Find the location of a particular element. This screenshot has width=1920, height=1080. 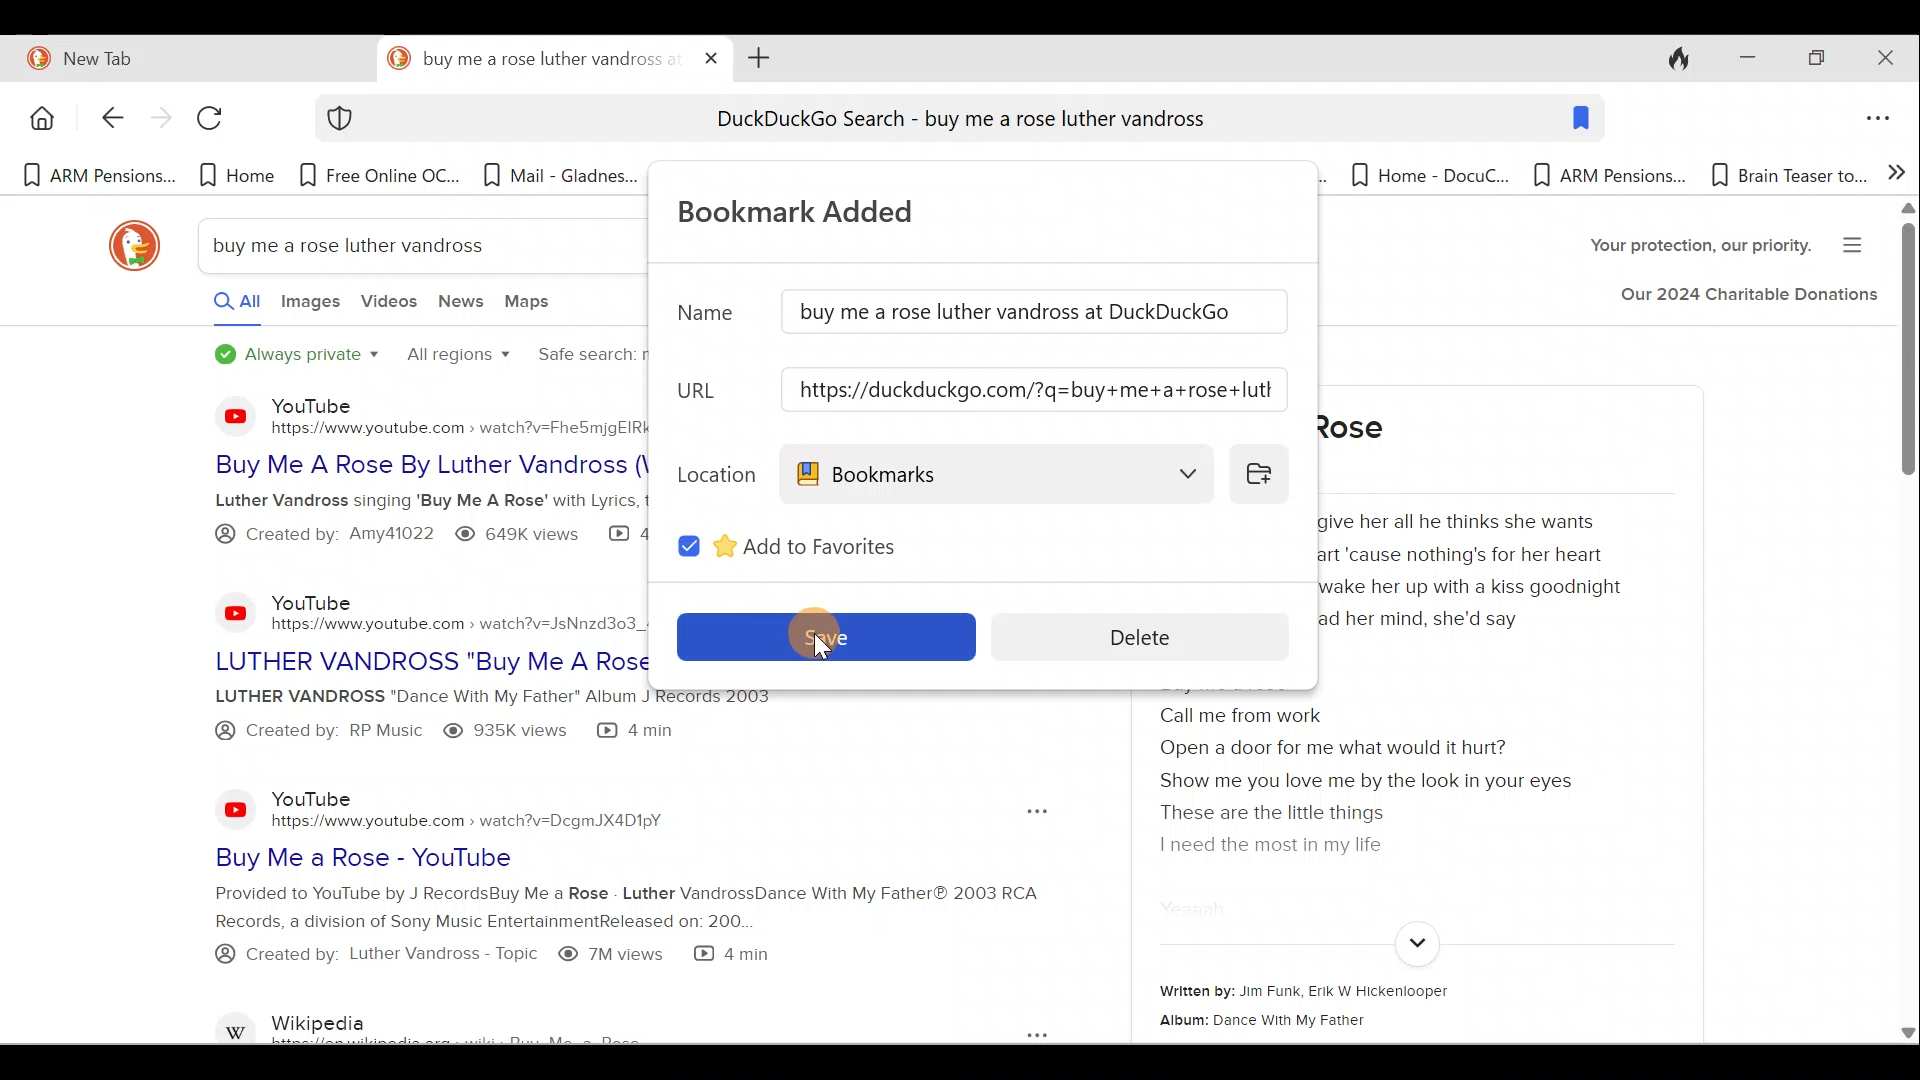

Name is located at coordinates (704, 321).